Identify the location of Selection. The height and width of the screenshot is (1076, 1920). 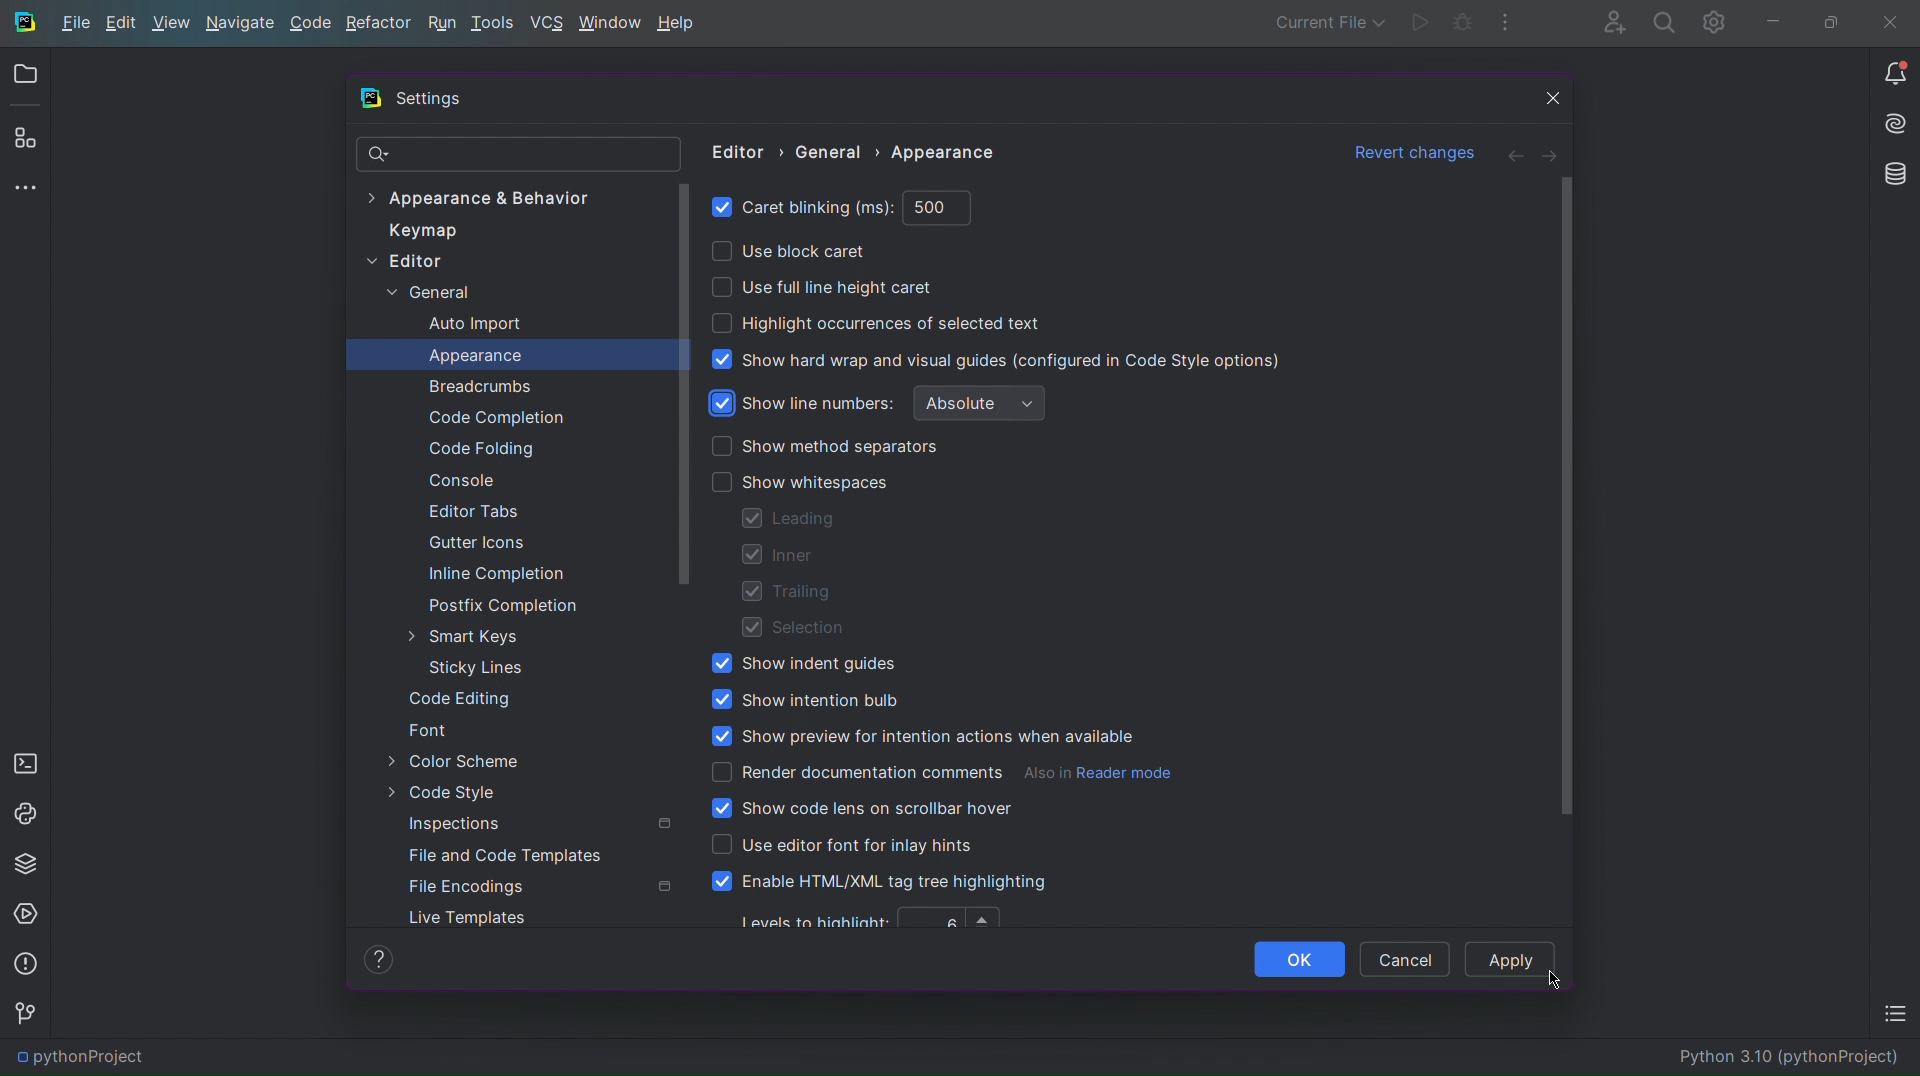
(793, 628).